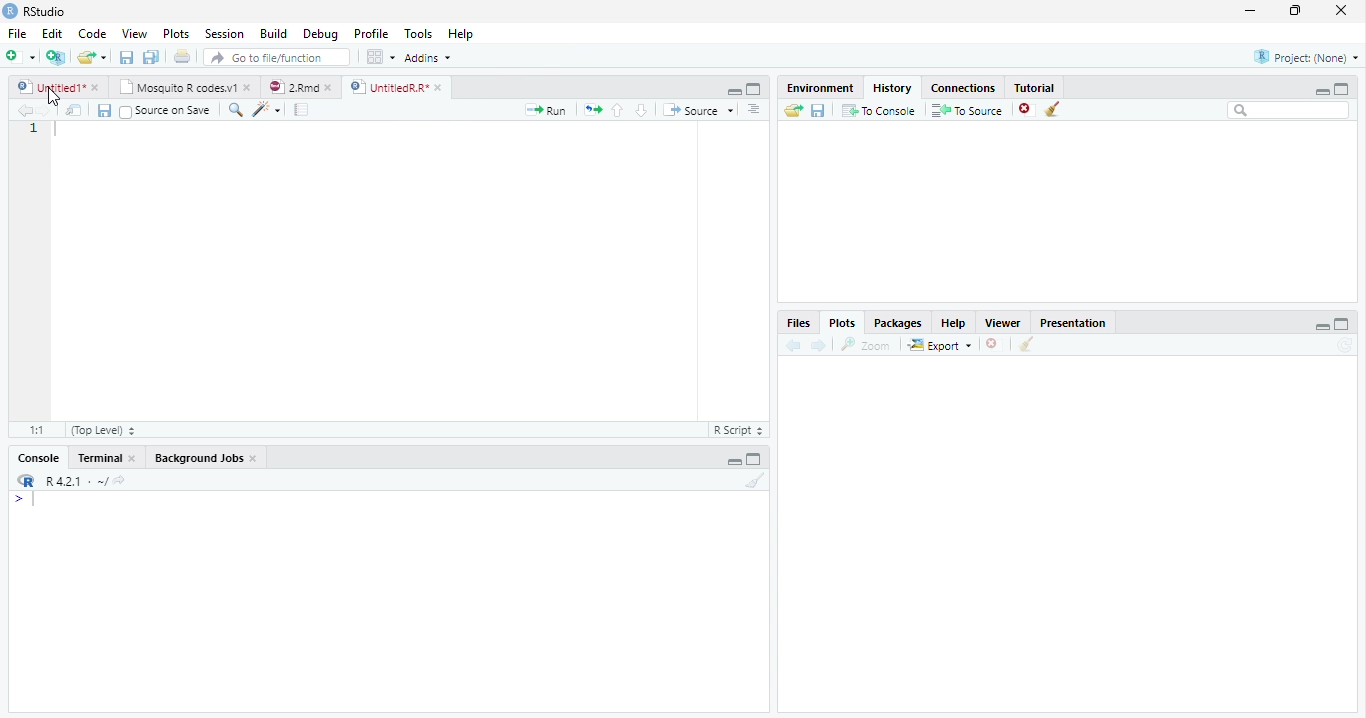 Image resolution: width=1366 pixels, height=718 pixels. Describe the element at coordinates (1346, 88) in the screenshot. I see `Maximize` at that location.